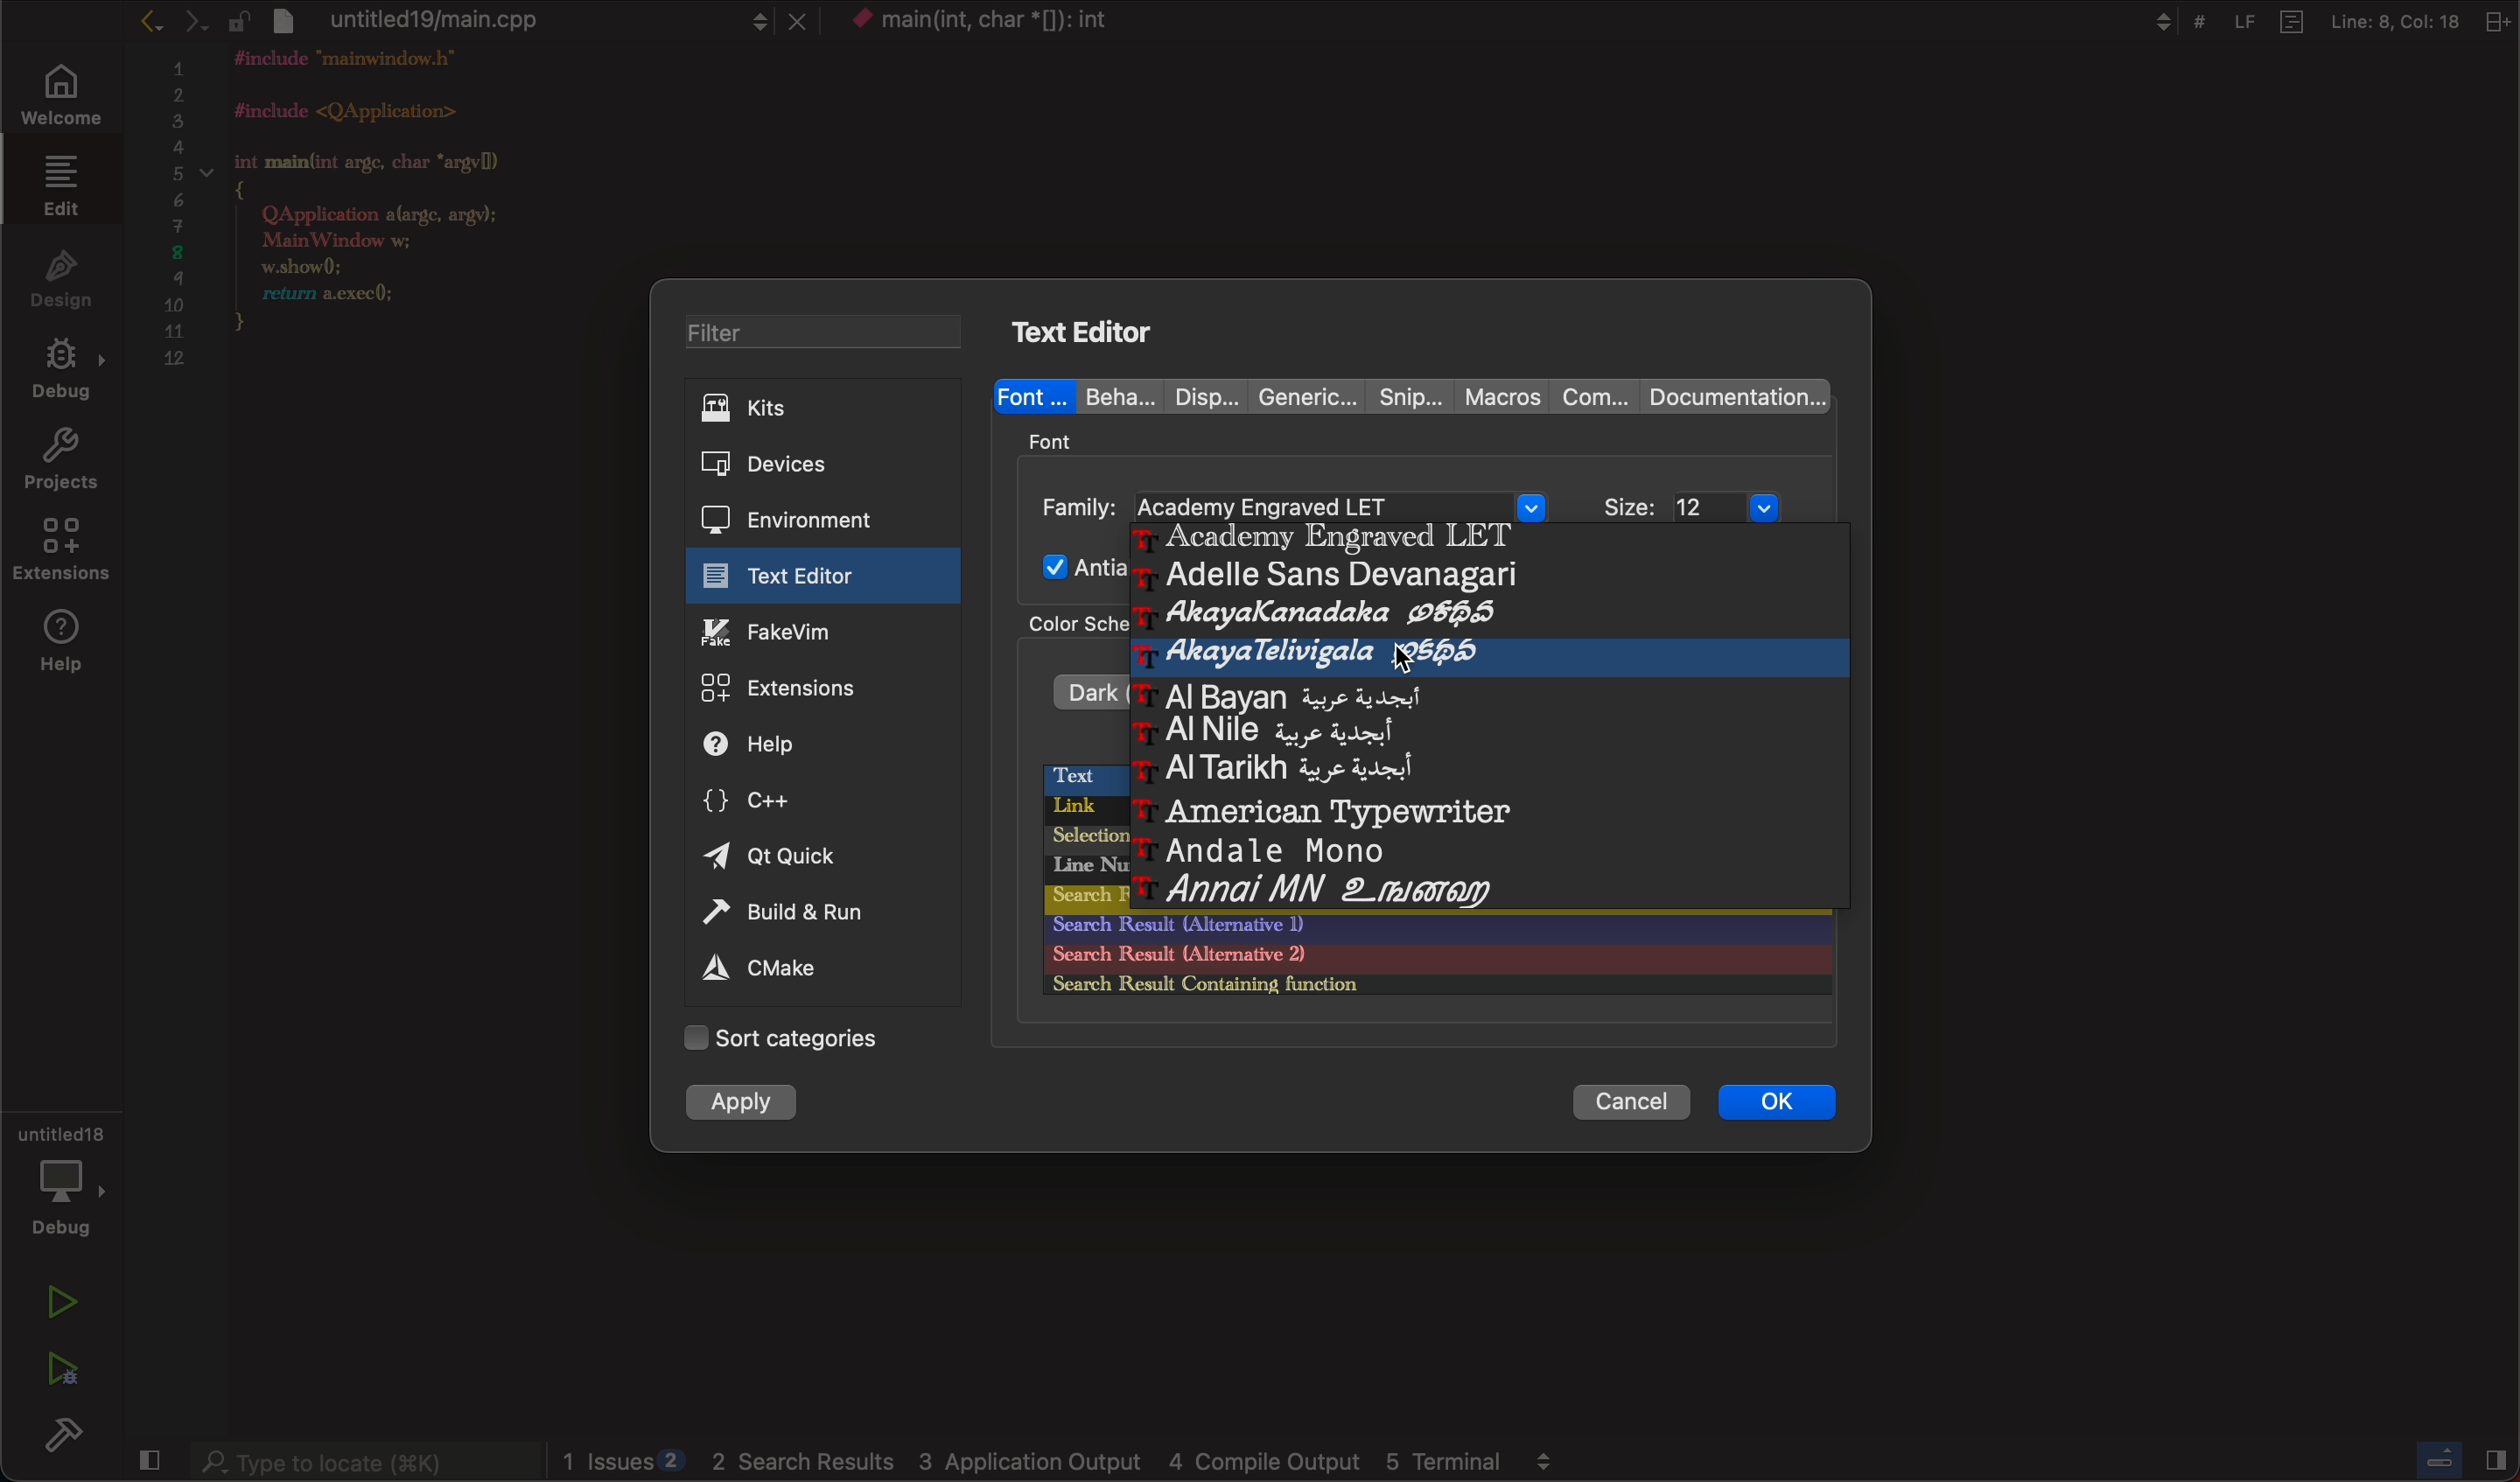 This screenshot has width=2520, height=1482. I want to click on debug, so click(62, 1188).